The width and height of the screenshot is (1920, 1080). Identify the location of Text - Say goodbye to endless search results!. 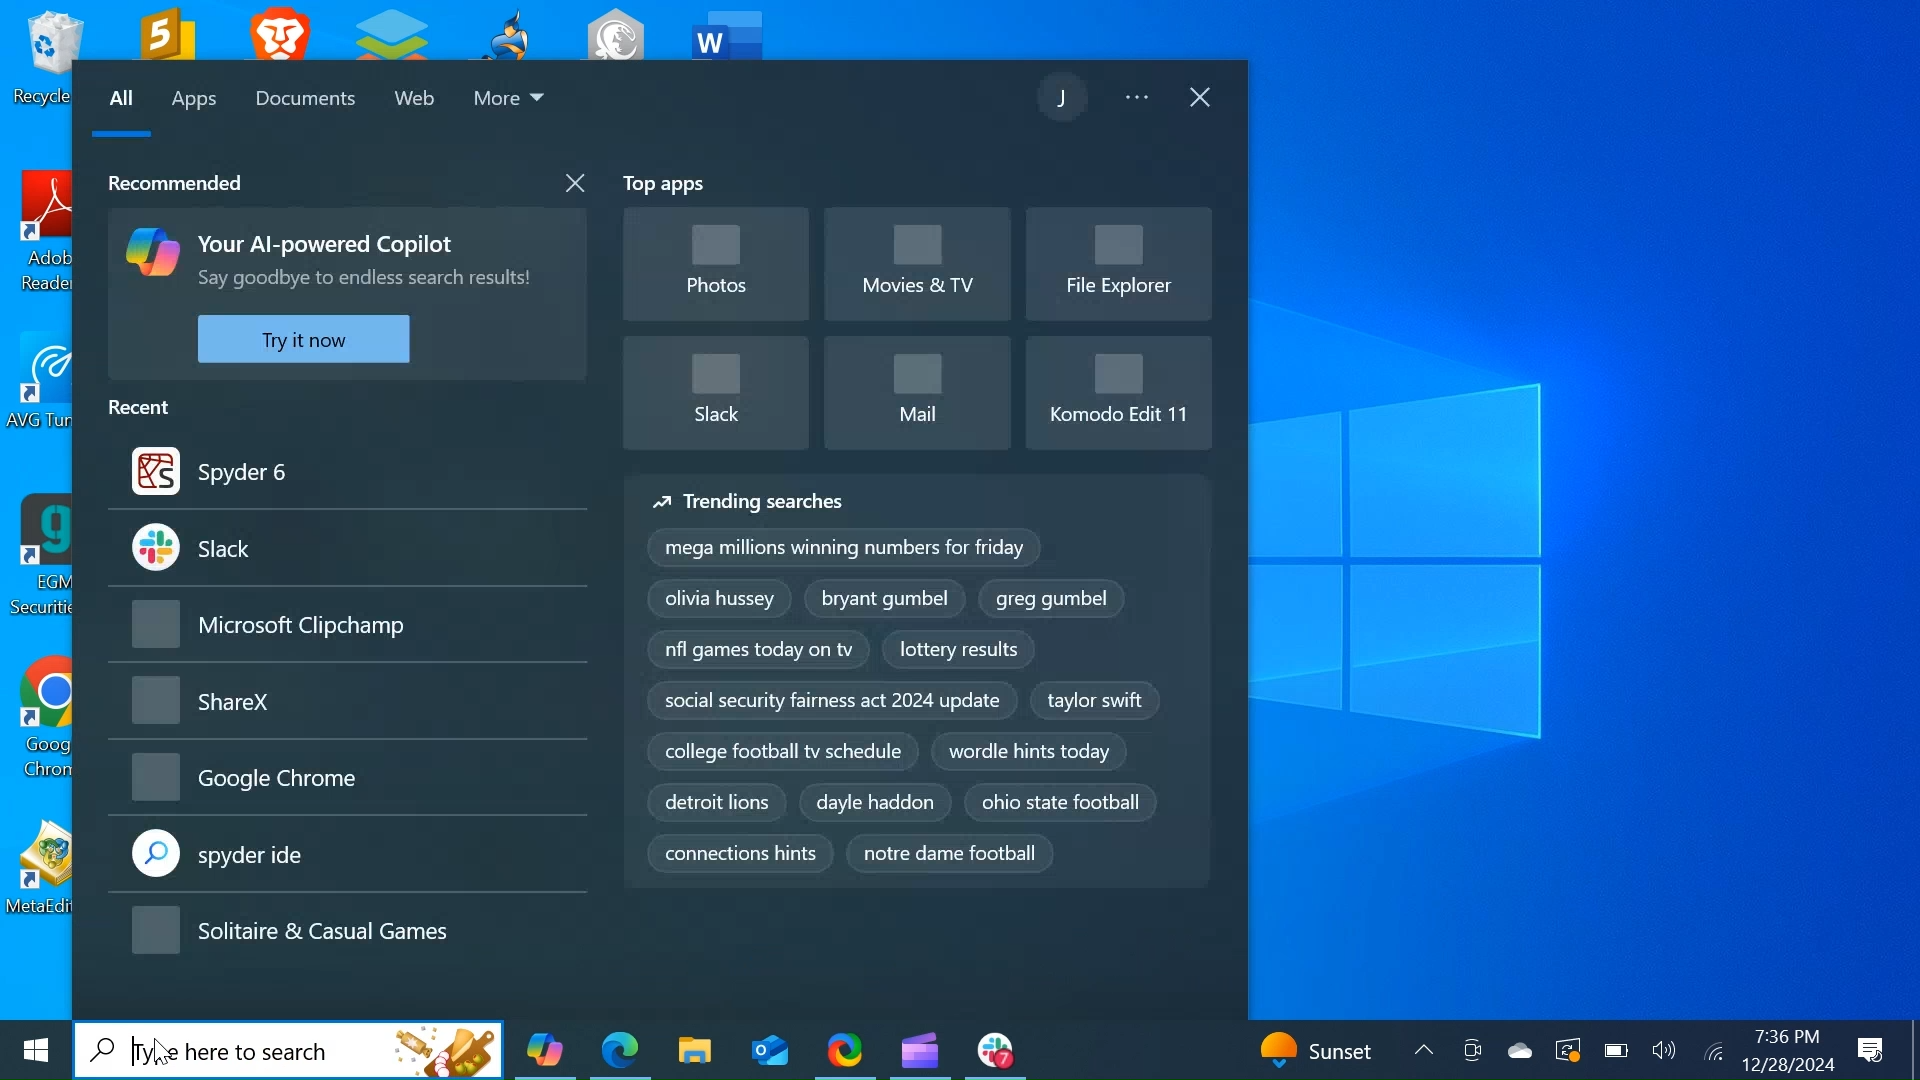
(363, 281).